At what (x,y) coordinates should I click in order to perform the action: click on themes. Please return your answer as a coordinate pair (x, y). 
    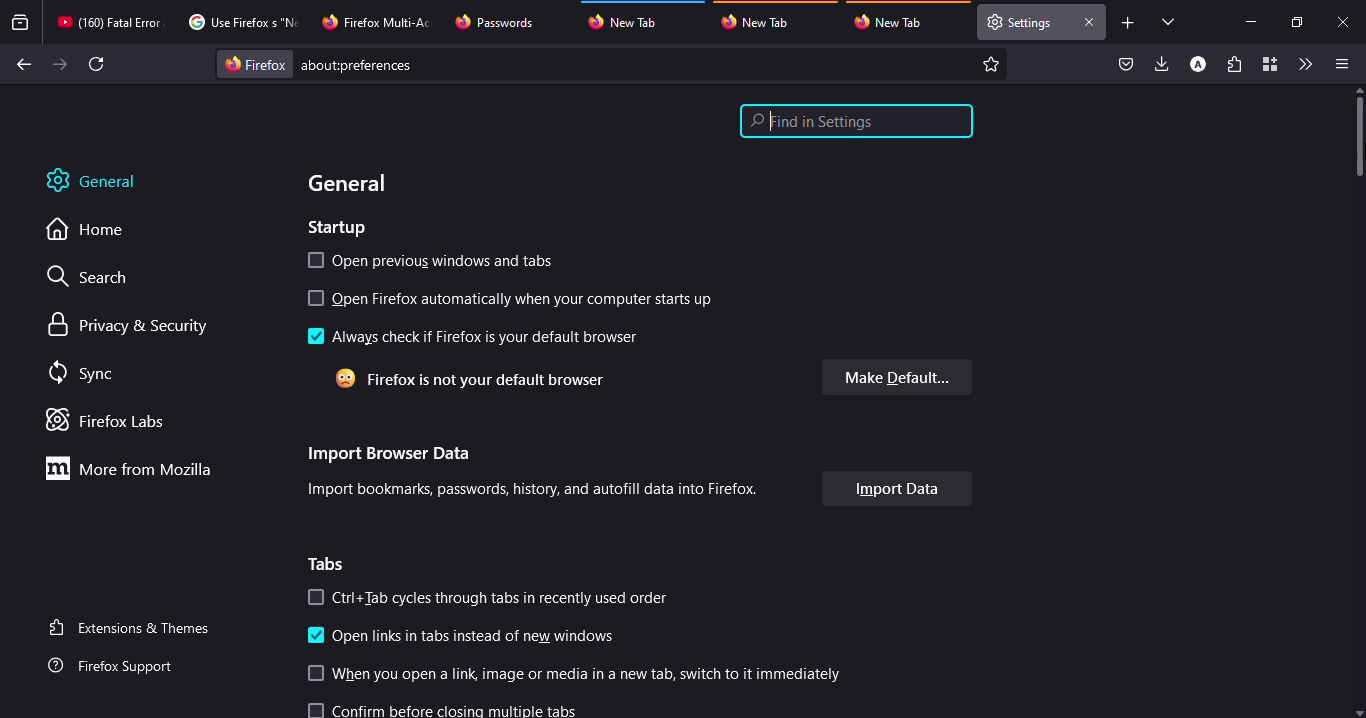
    Looking at the image, I should click on (133, 627).